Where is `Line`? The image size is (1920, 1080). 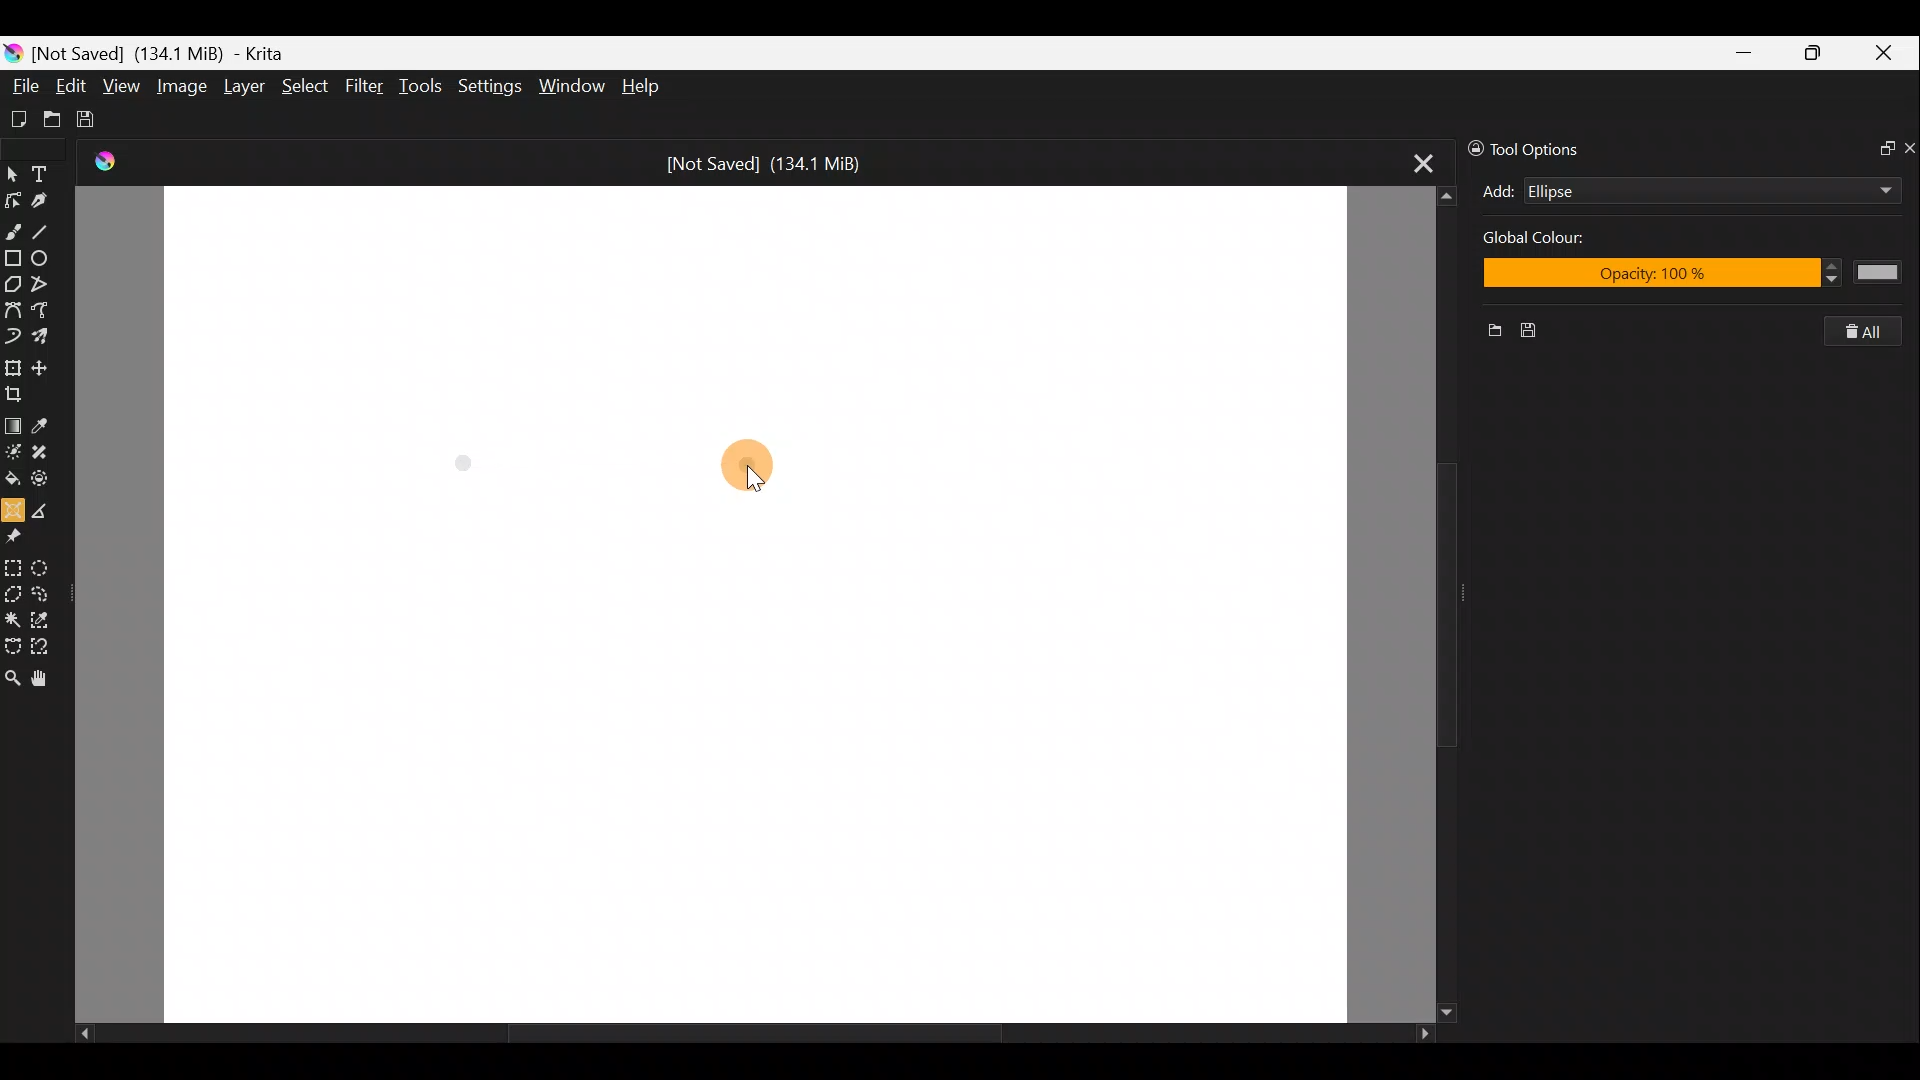
Line is located at coordinates (49, 231).